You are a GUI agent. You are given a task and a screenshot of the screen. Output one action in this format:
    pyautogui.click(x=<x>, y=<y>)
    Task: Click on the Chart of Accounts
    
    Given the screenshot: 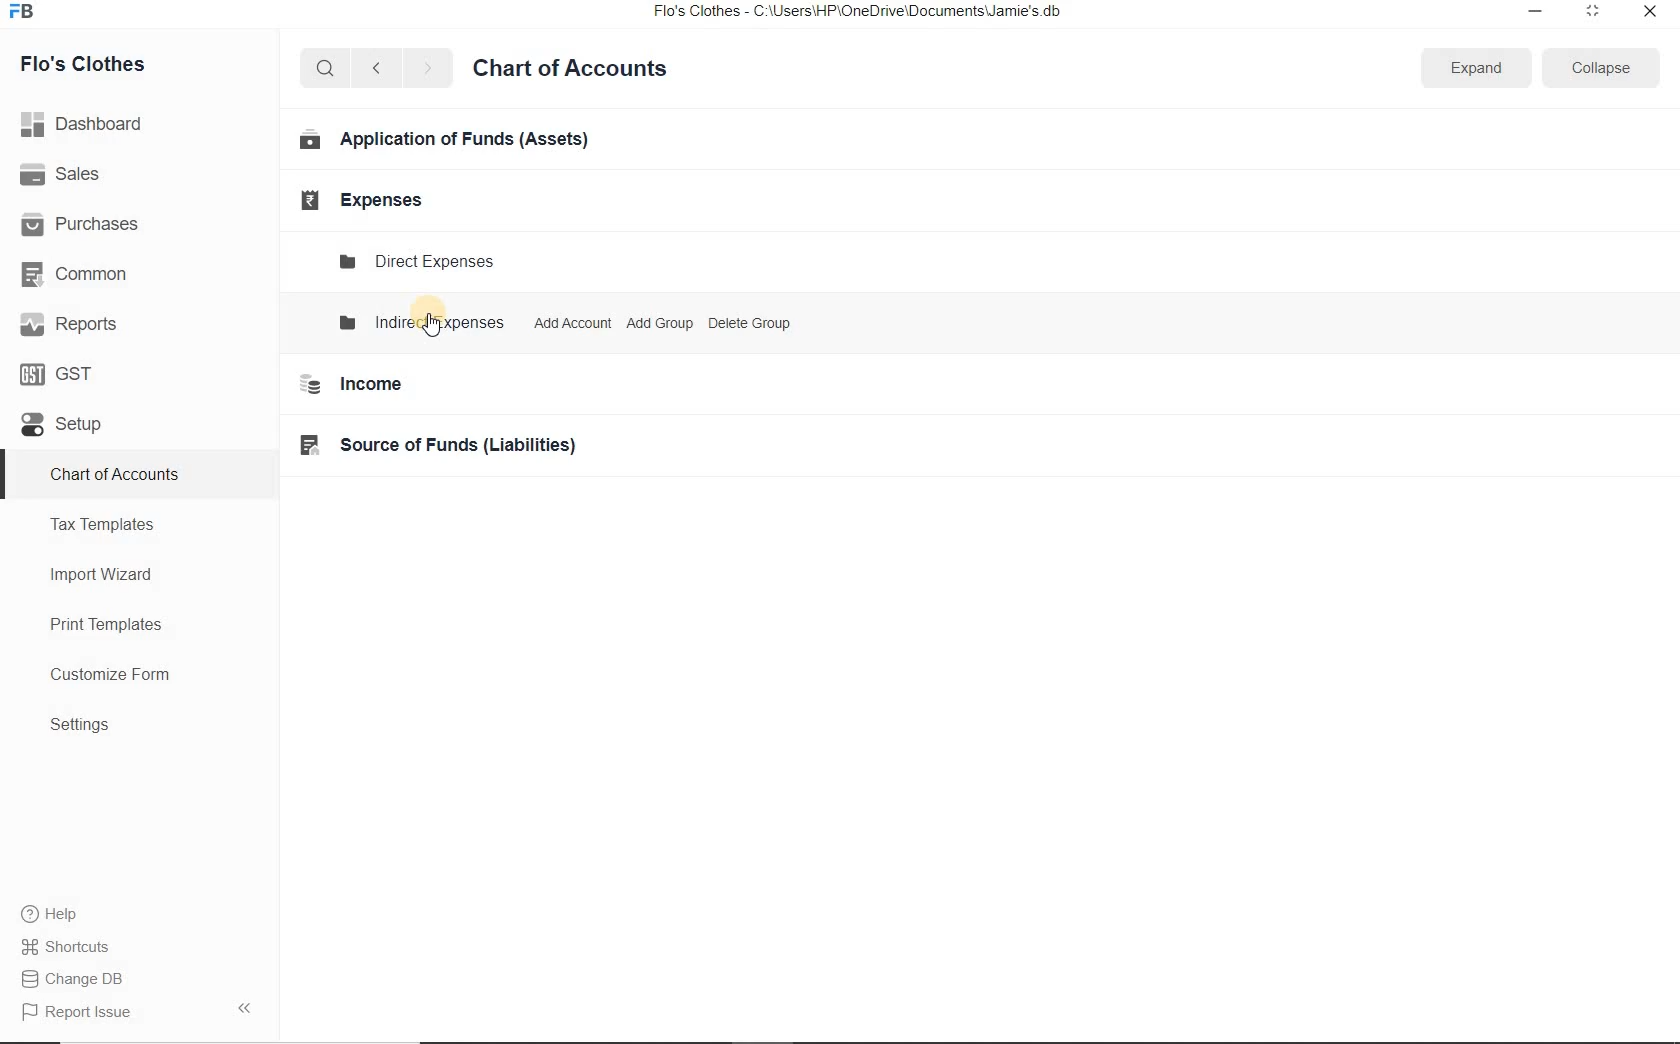 What is the action you would take?
    pyautogui.click(x=114, y=476)
    